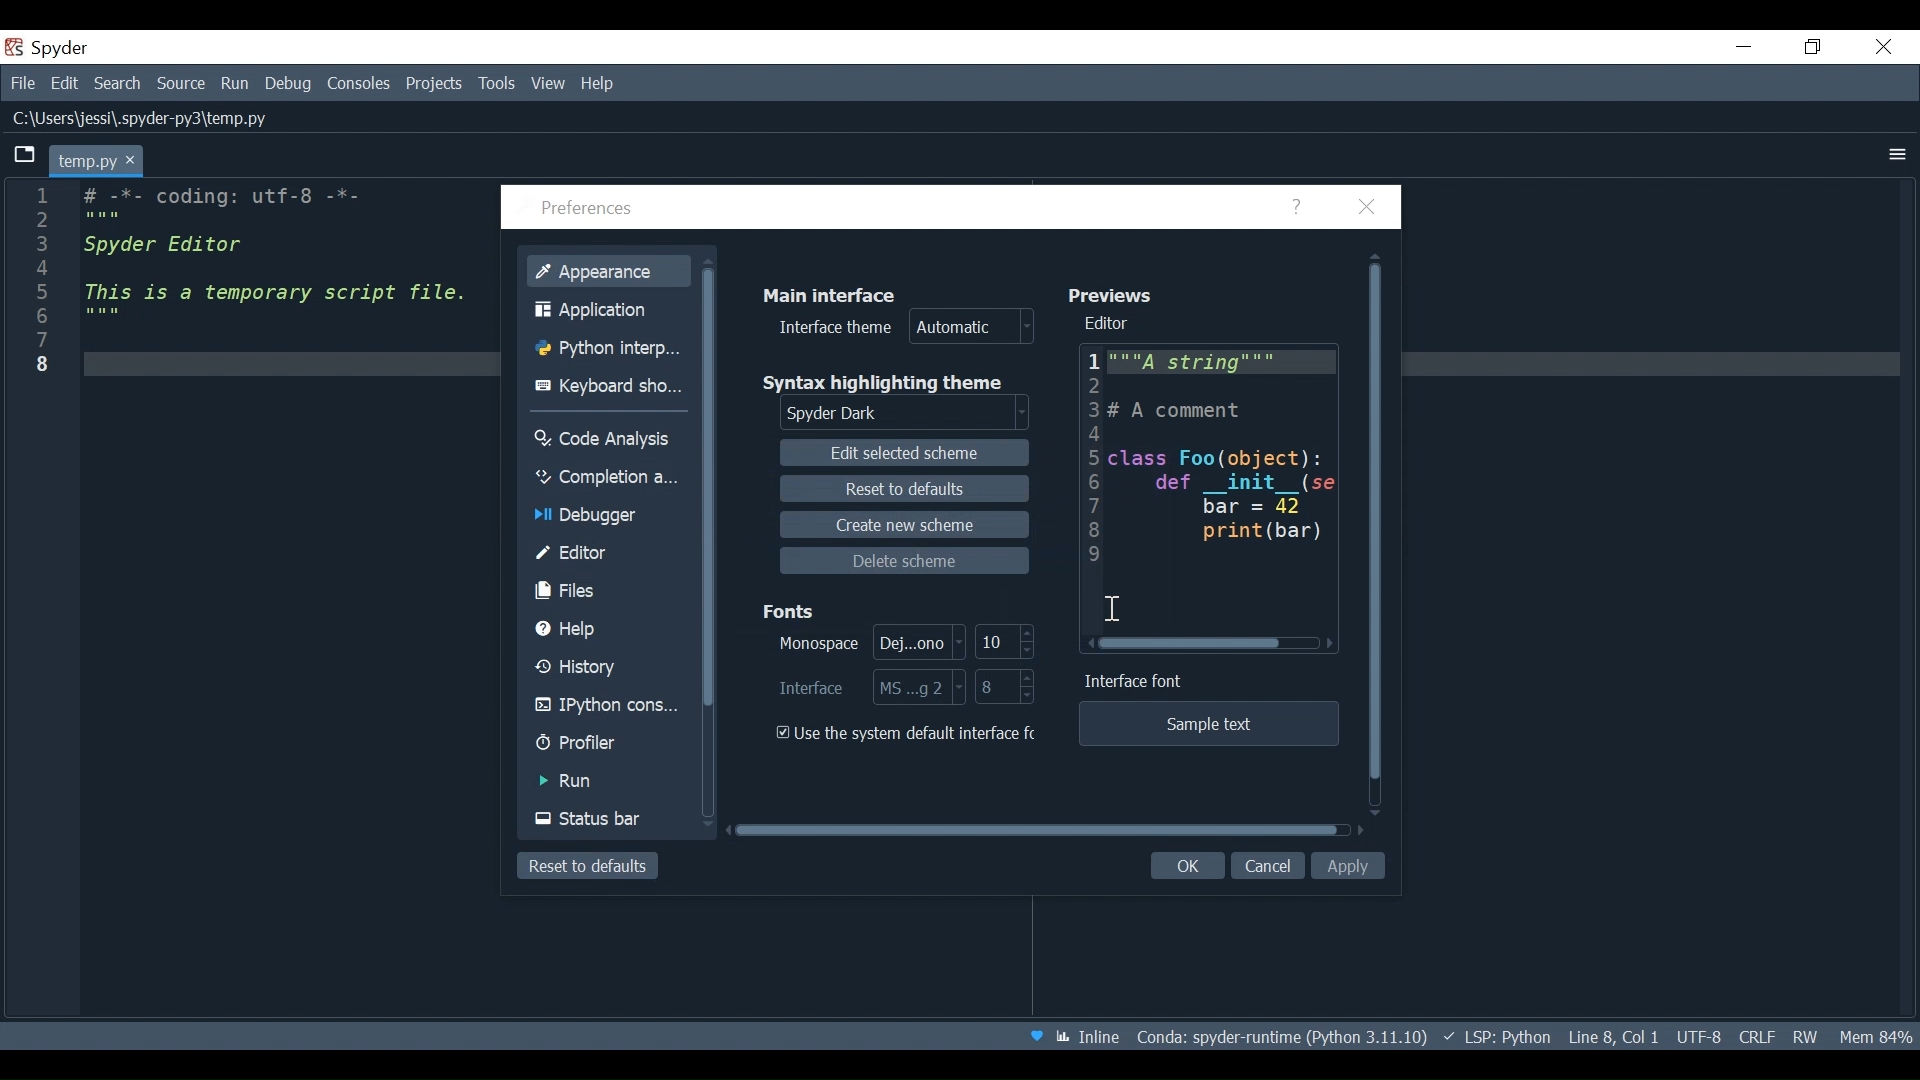  Describe the element at coordinates (613, 349) in the screenshot. I see `Python Interpreter` at that location.